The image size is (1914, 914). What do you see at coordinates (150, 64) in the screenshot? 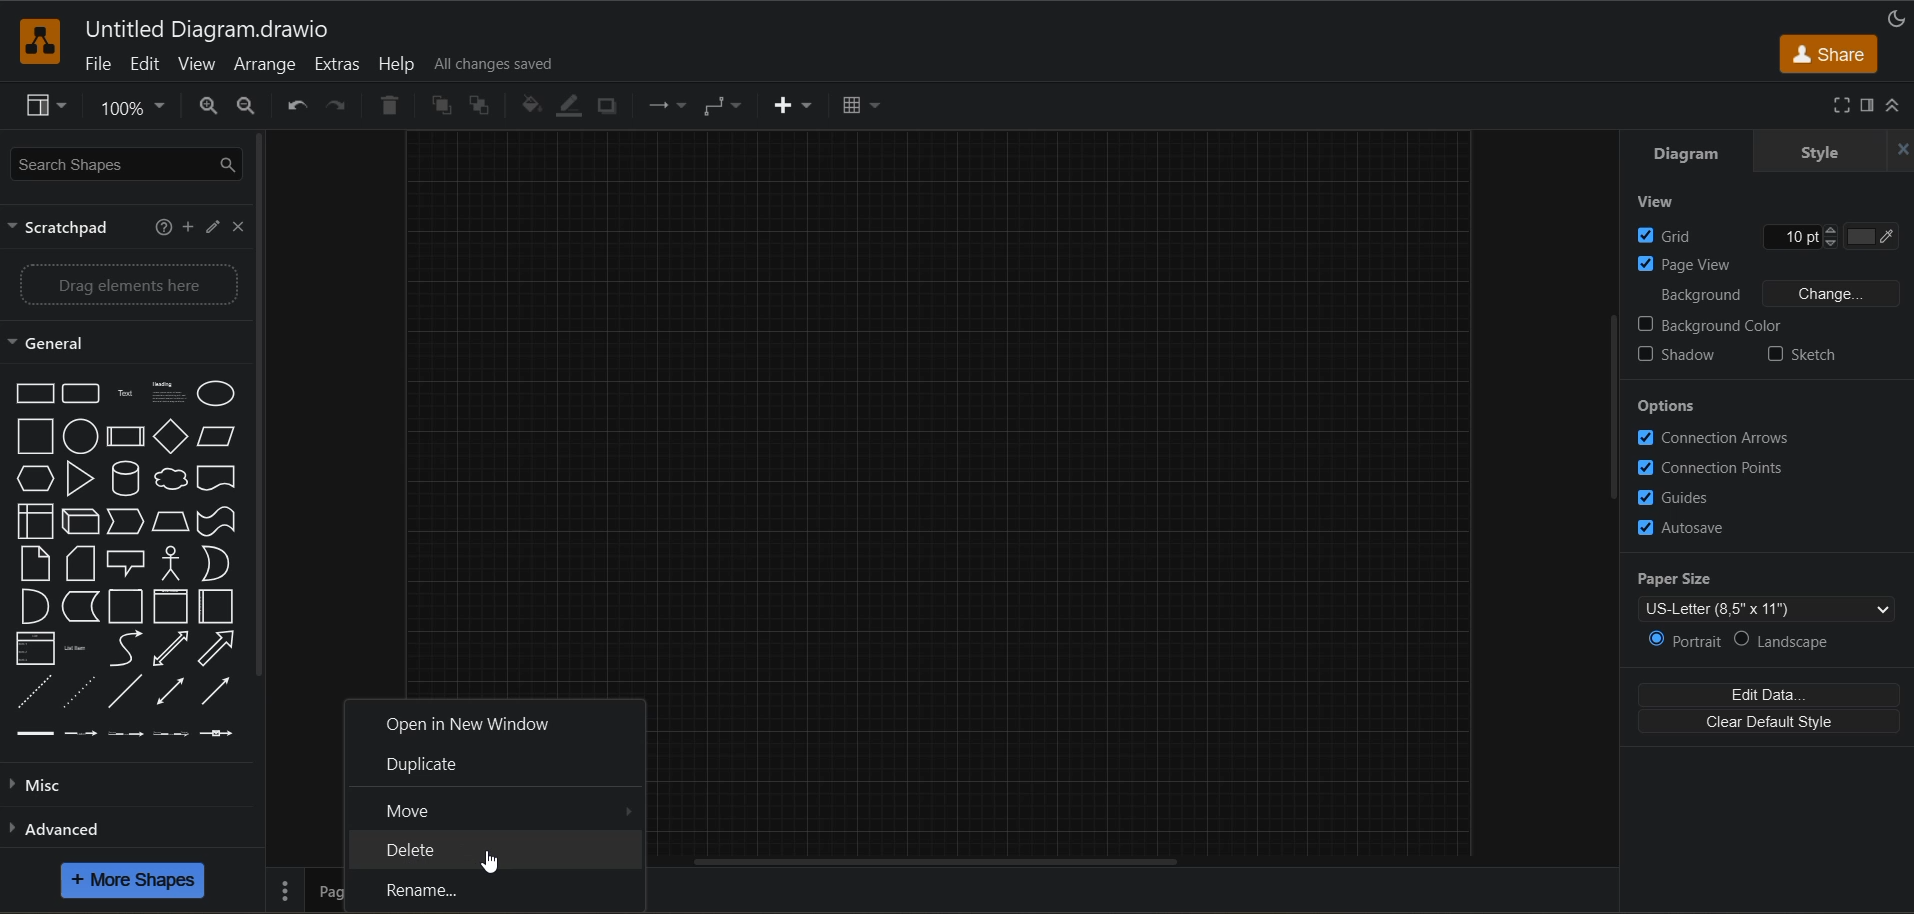
I see `edit` at bounding box center [150, 64].